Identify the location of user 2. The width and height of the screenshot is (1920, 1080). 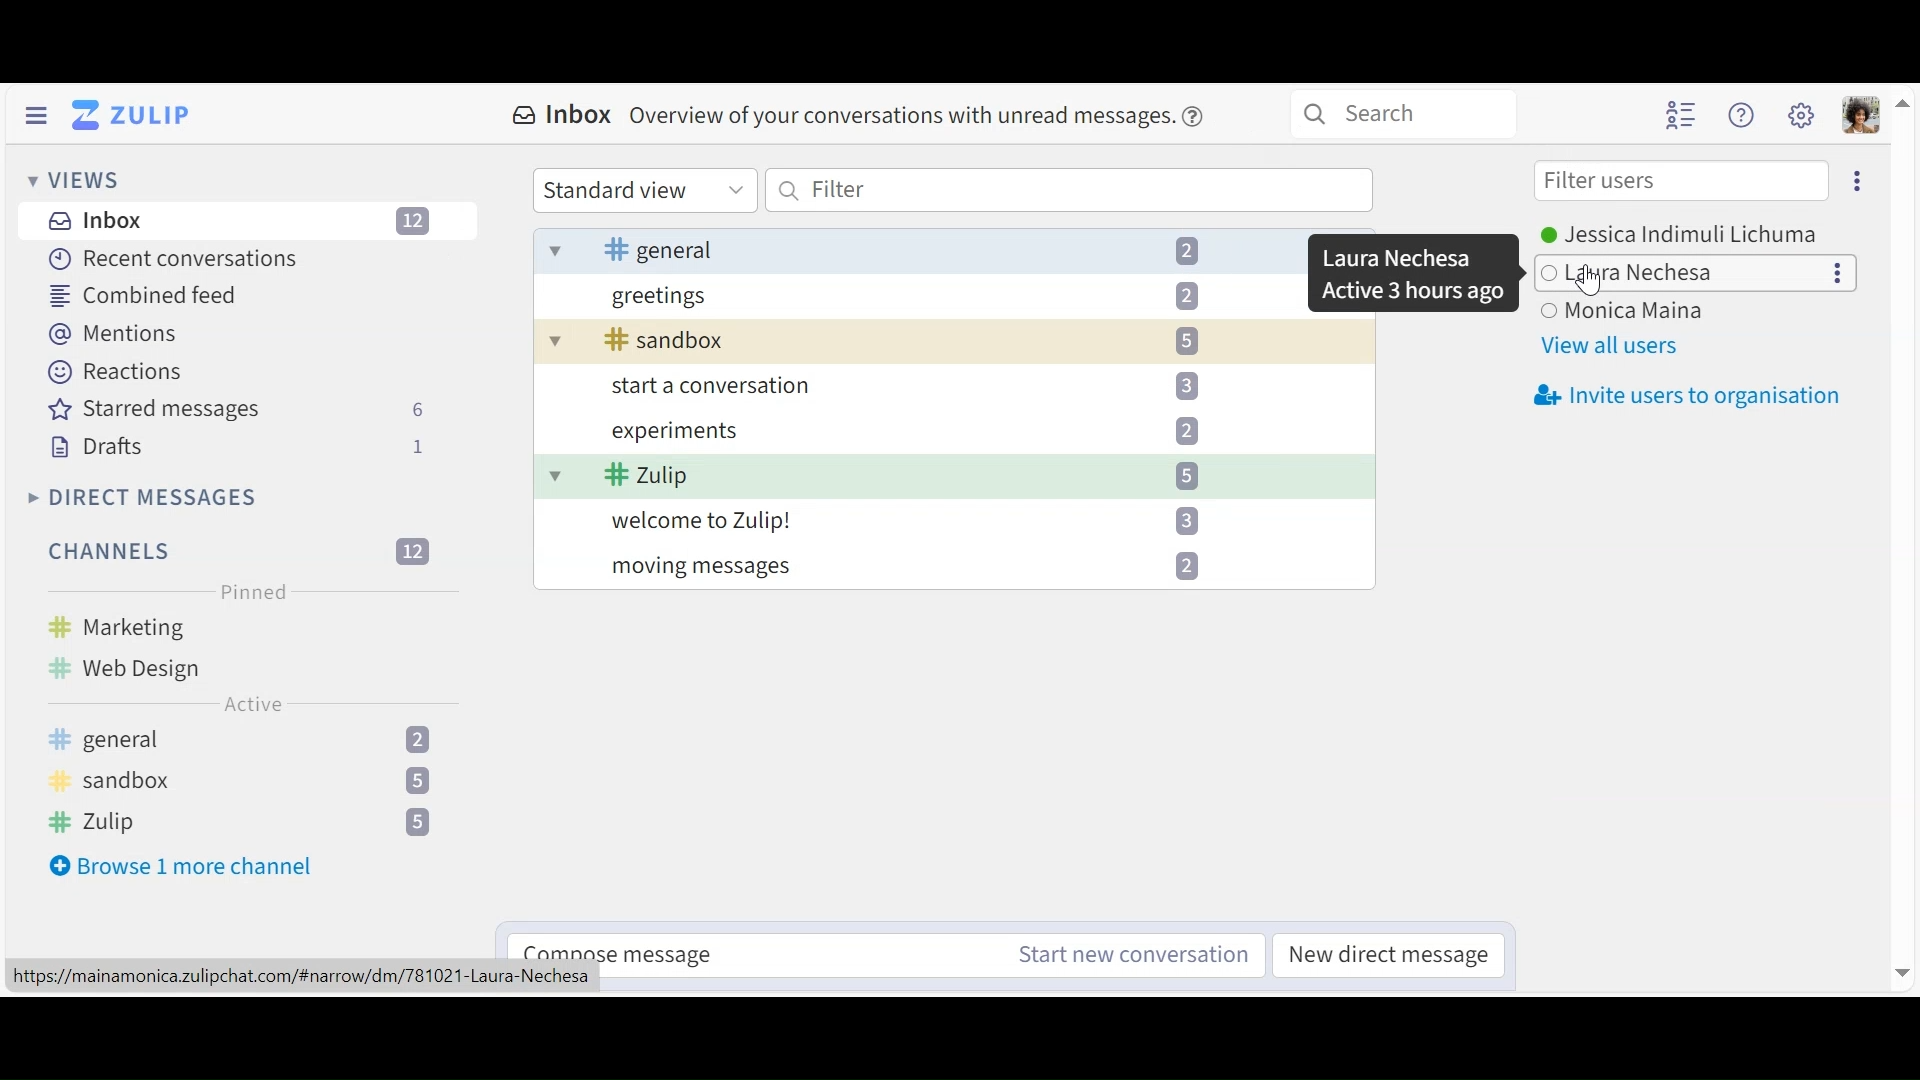
(1635, 271).